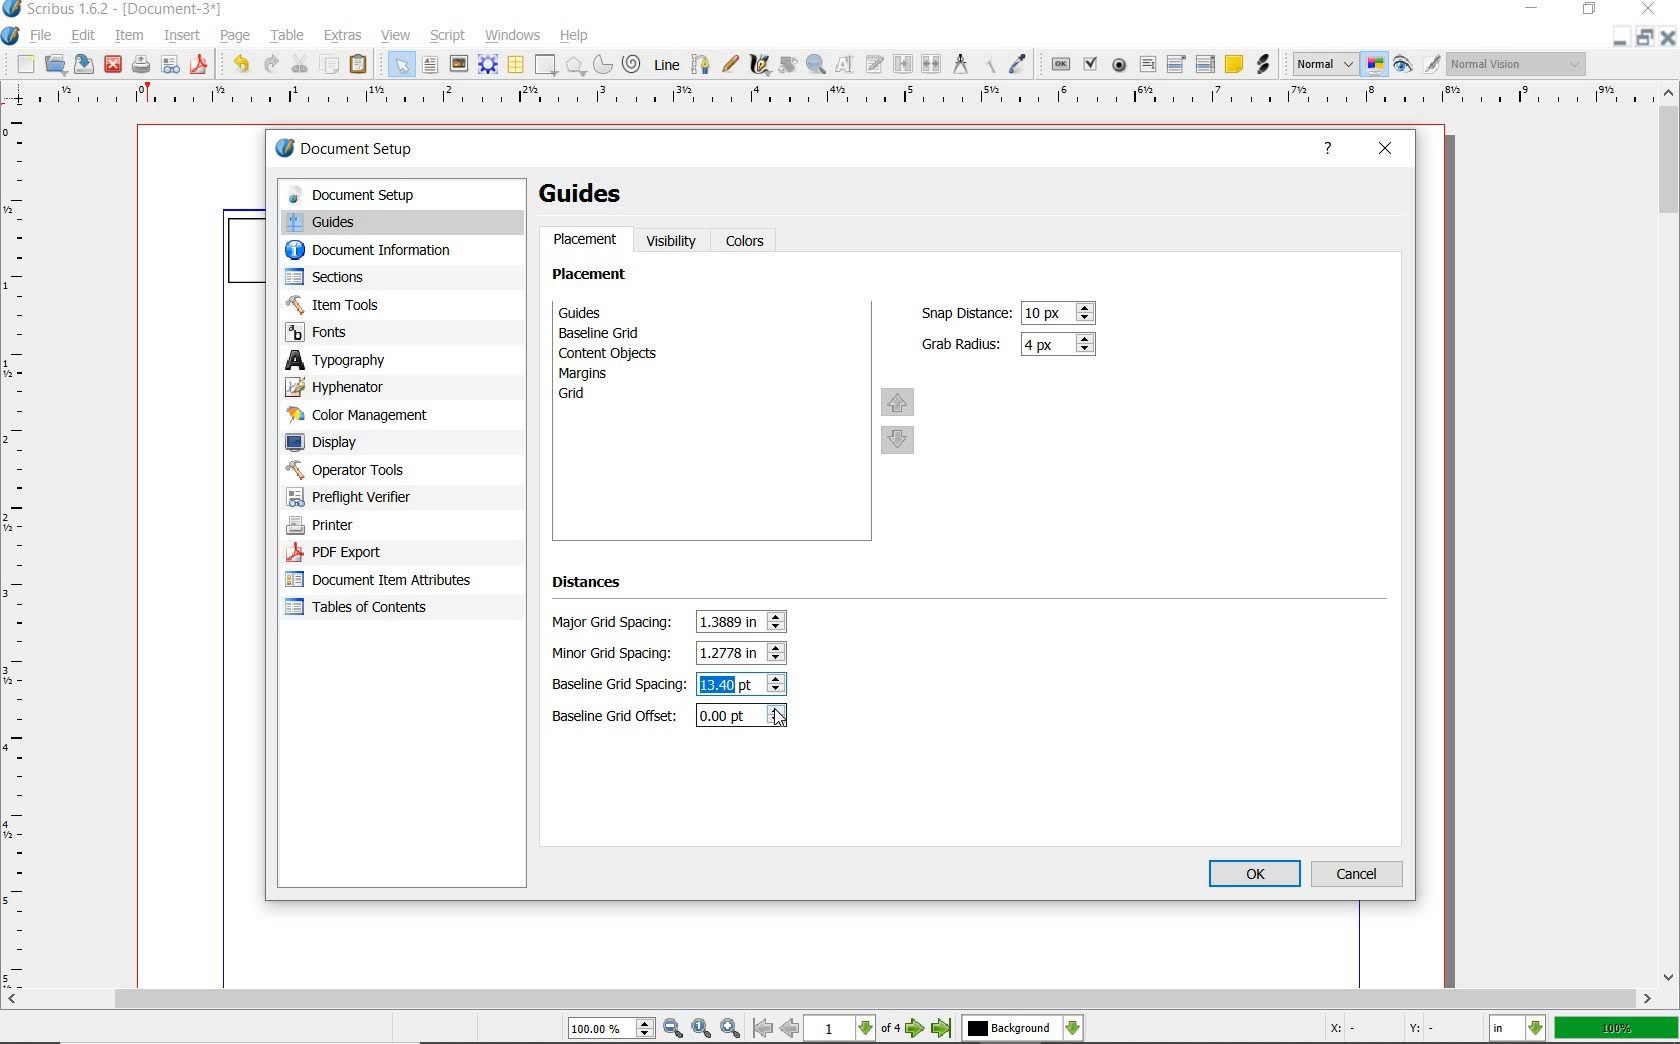  Describe the element at coordinates (1375, 65) in the screenshot. I see `toggle color management` at that location.